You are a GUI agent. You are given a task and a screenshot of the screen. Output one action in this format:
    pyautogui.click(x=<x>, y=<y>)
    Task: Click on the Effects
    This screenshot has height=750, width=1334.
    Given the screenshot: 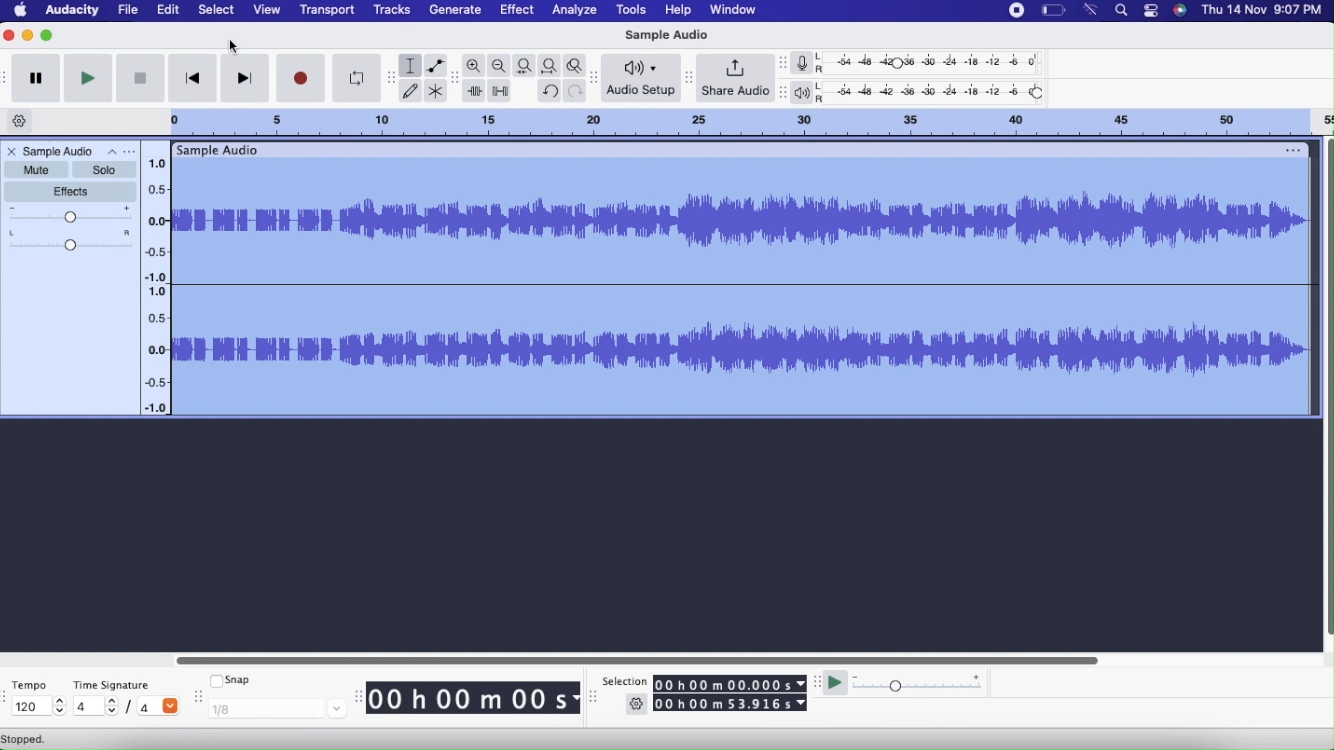 What is the action you would take?
    pyautogui.click(x=74, y=191)
    